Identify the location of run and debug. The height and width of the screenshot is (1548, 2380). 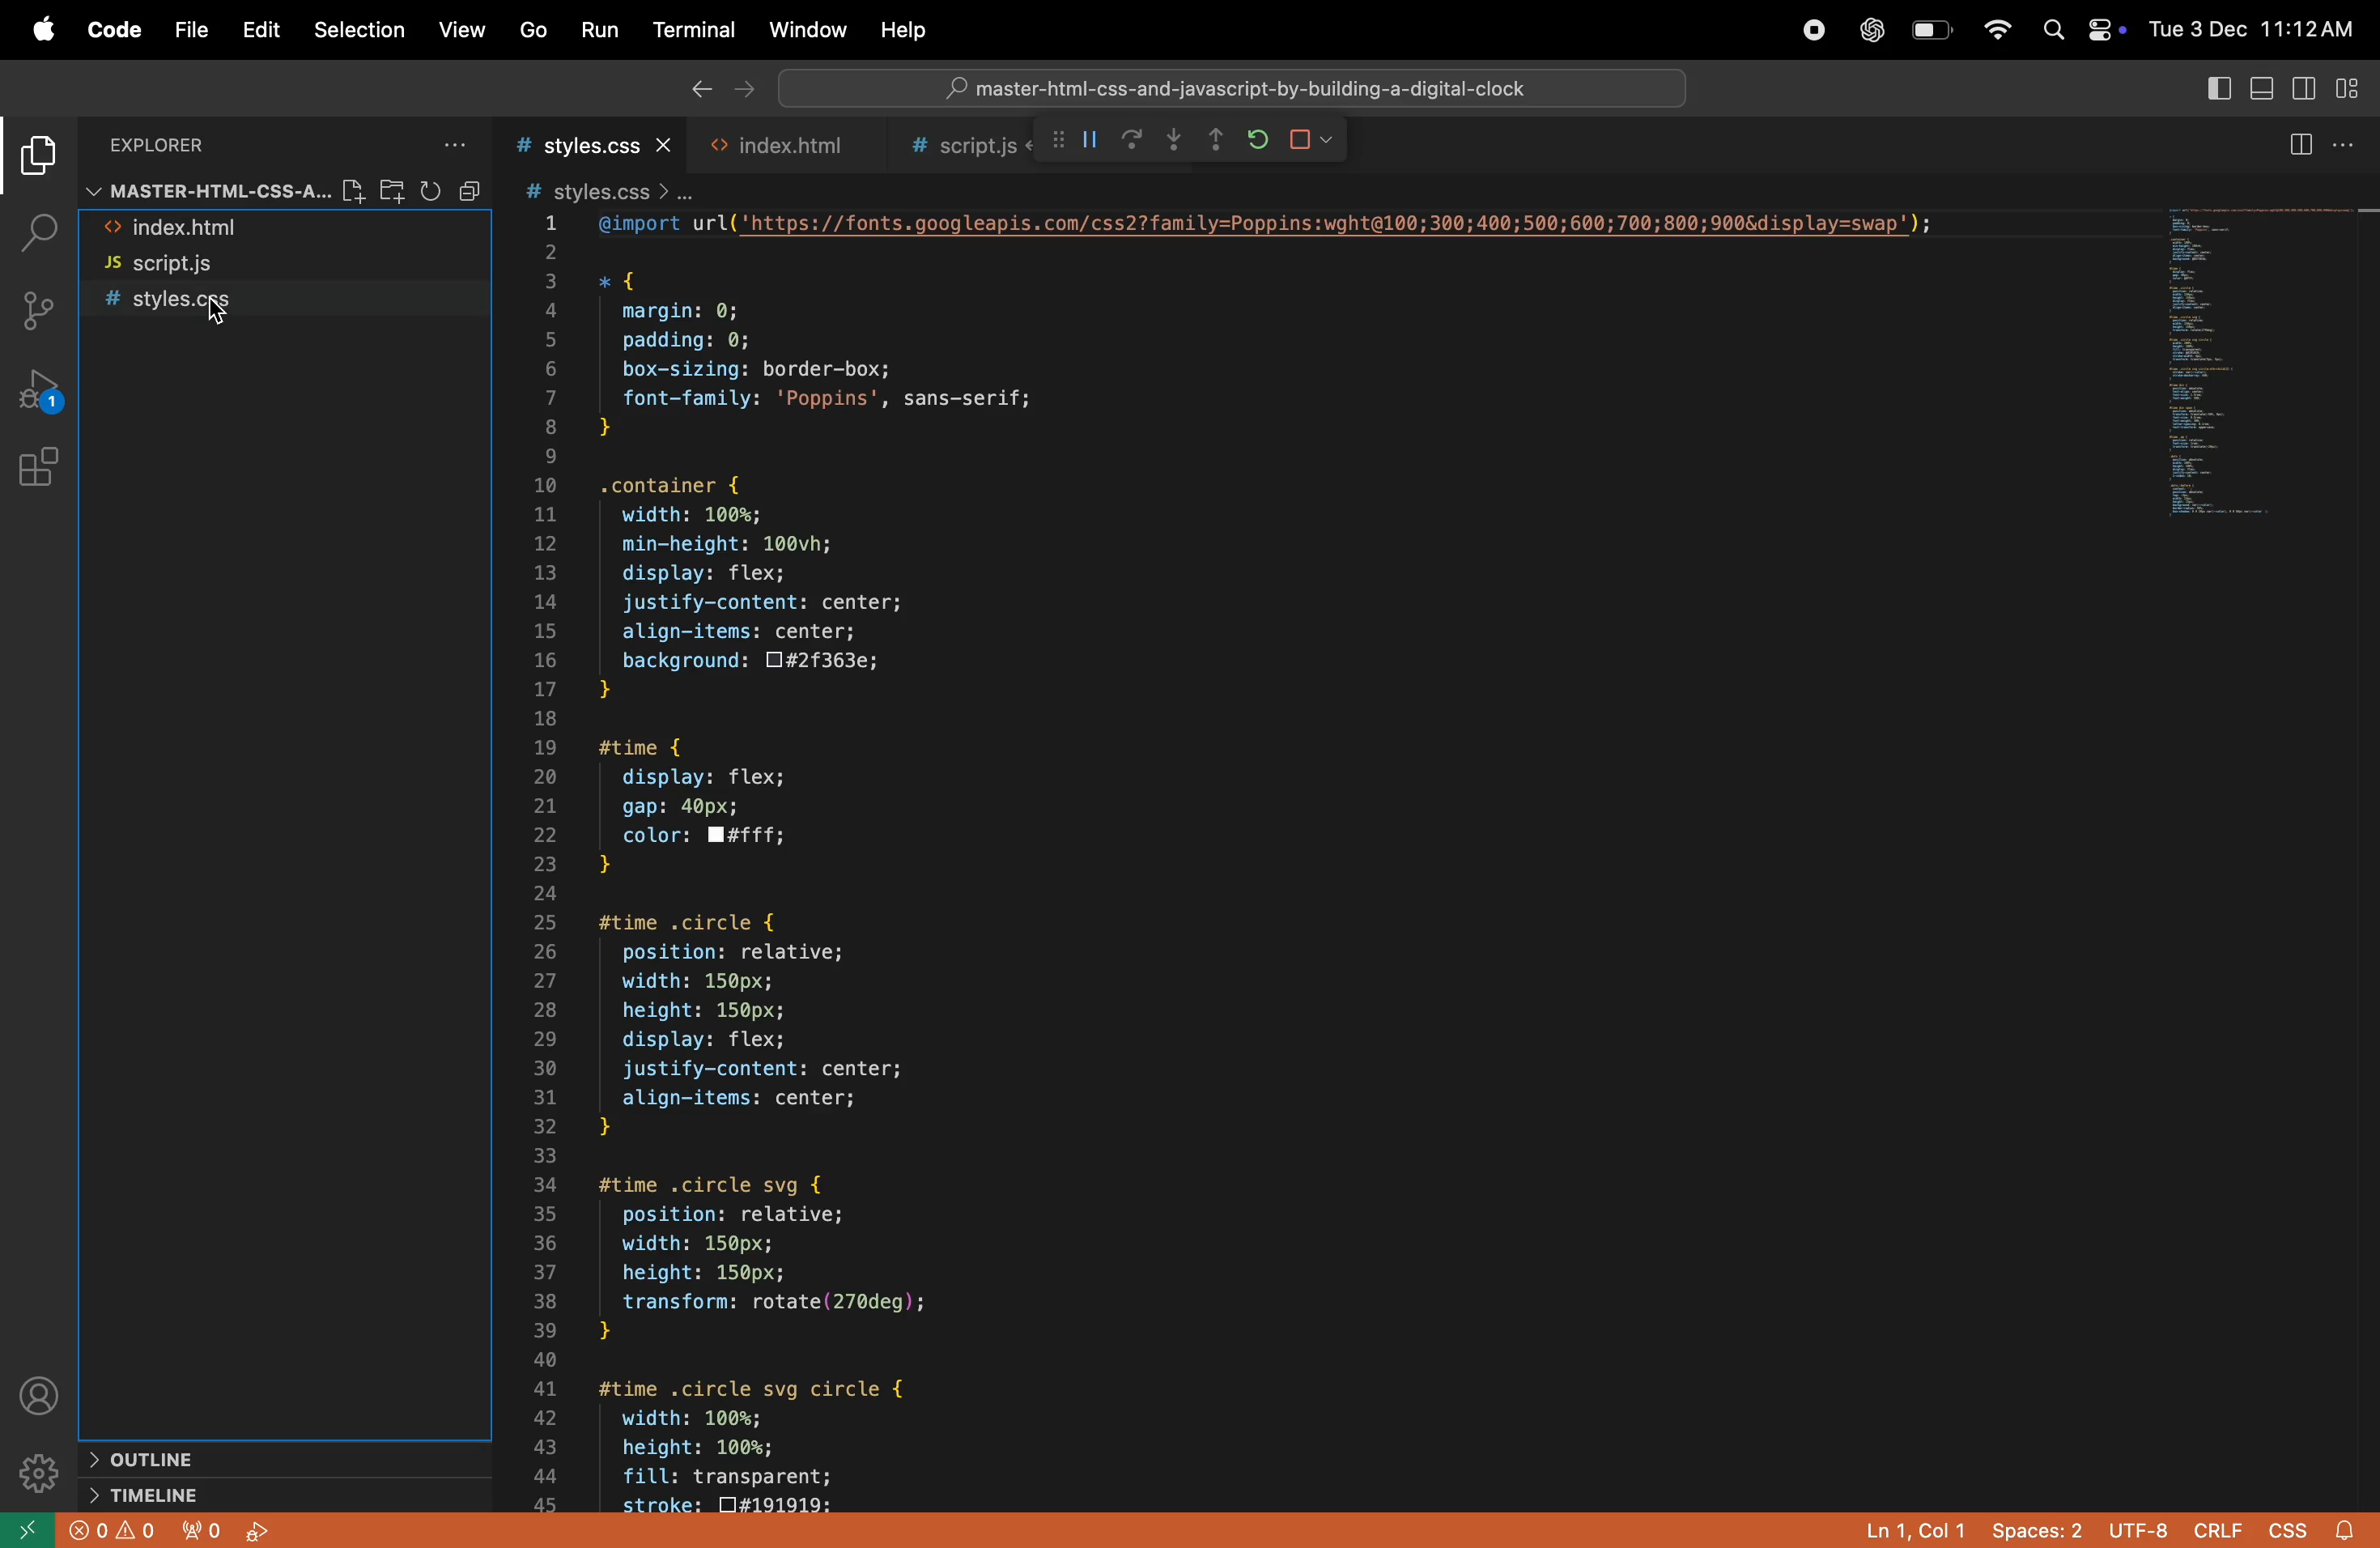
(45, 396).